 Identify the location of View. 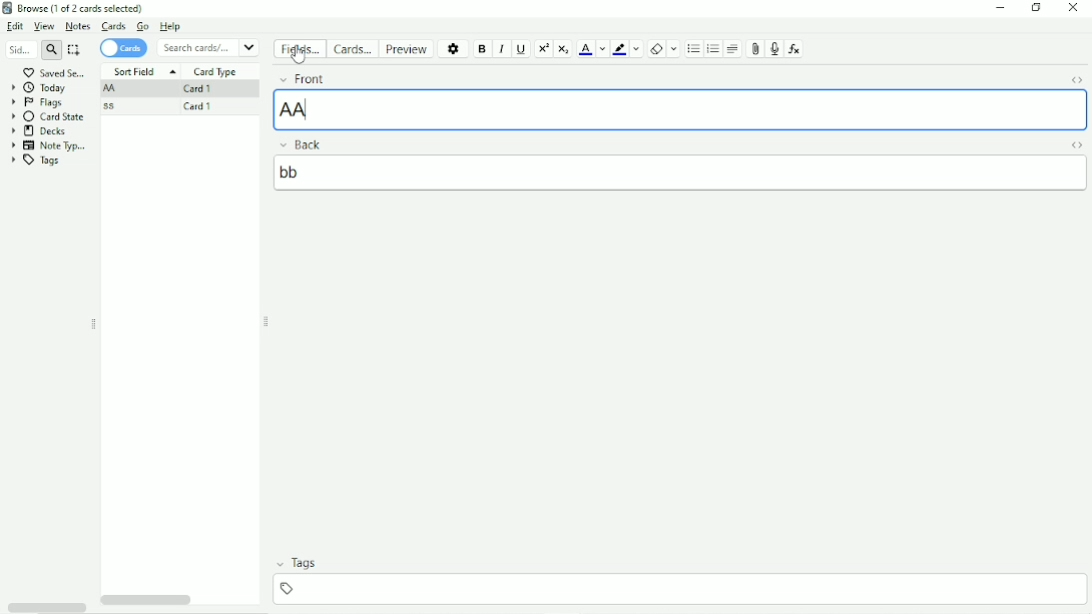
(45, 27).